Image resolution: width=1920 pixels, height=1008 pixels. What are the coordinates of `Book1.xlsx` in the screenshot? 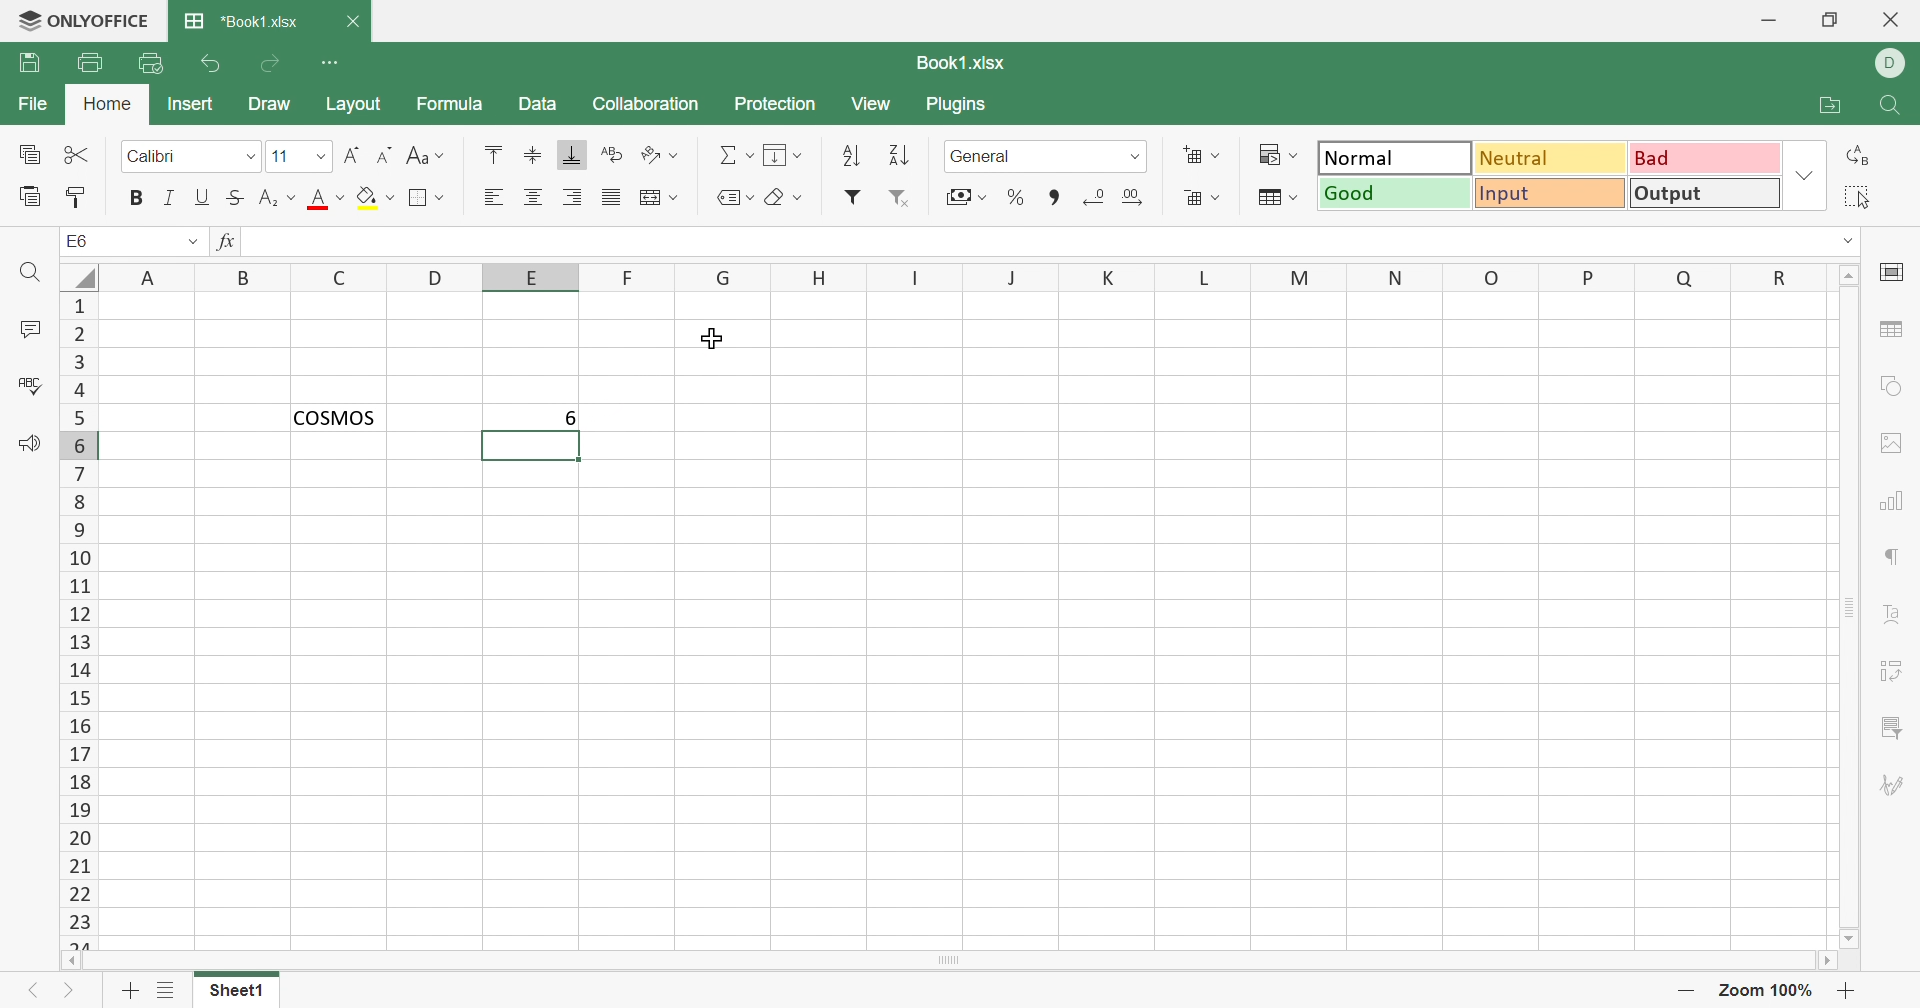 It's located at (241, 22).